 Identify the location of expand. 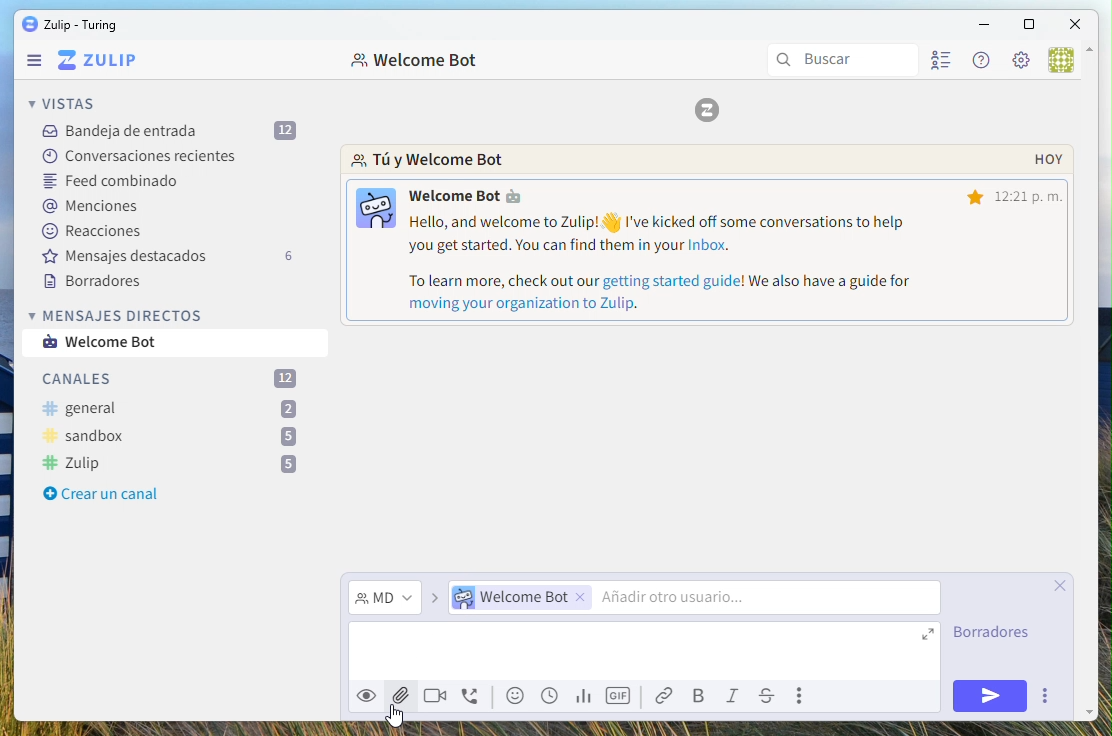
(930, 638).